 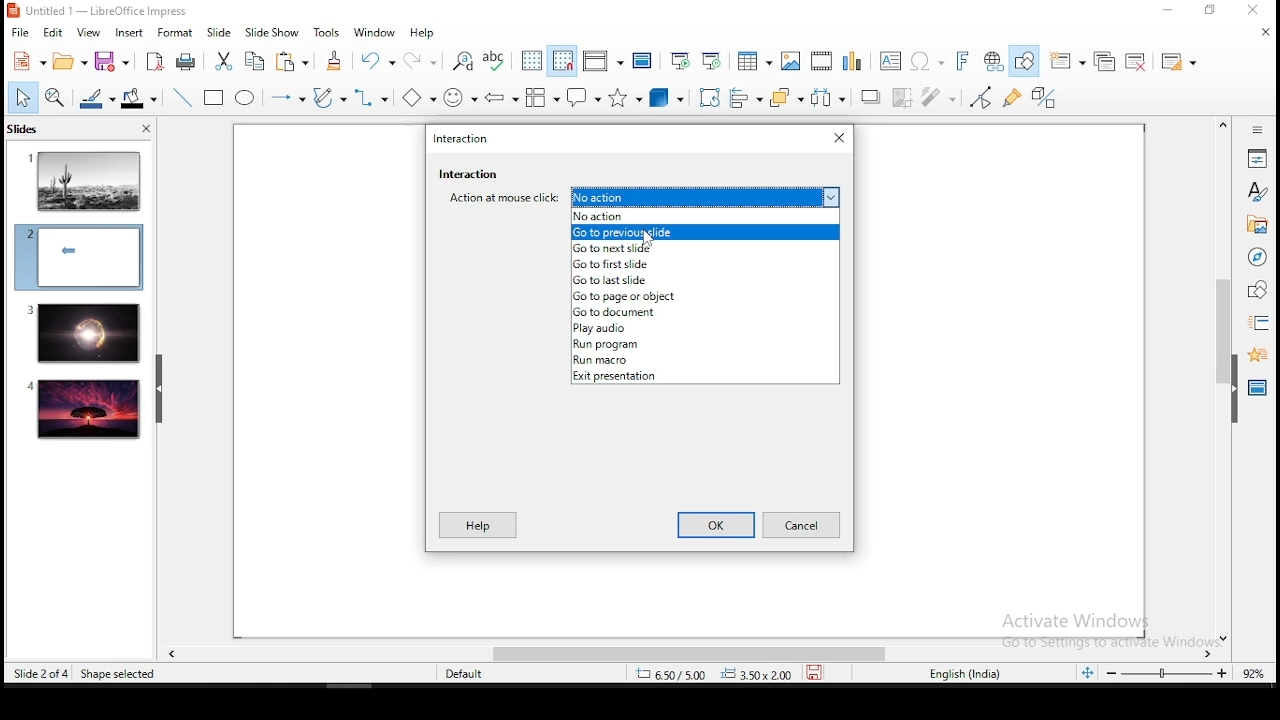 I want to click on shapes, so click(x=1255, y=290).